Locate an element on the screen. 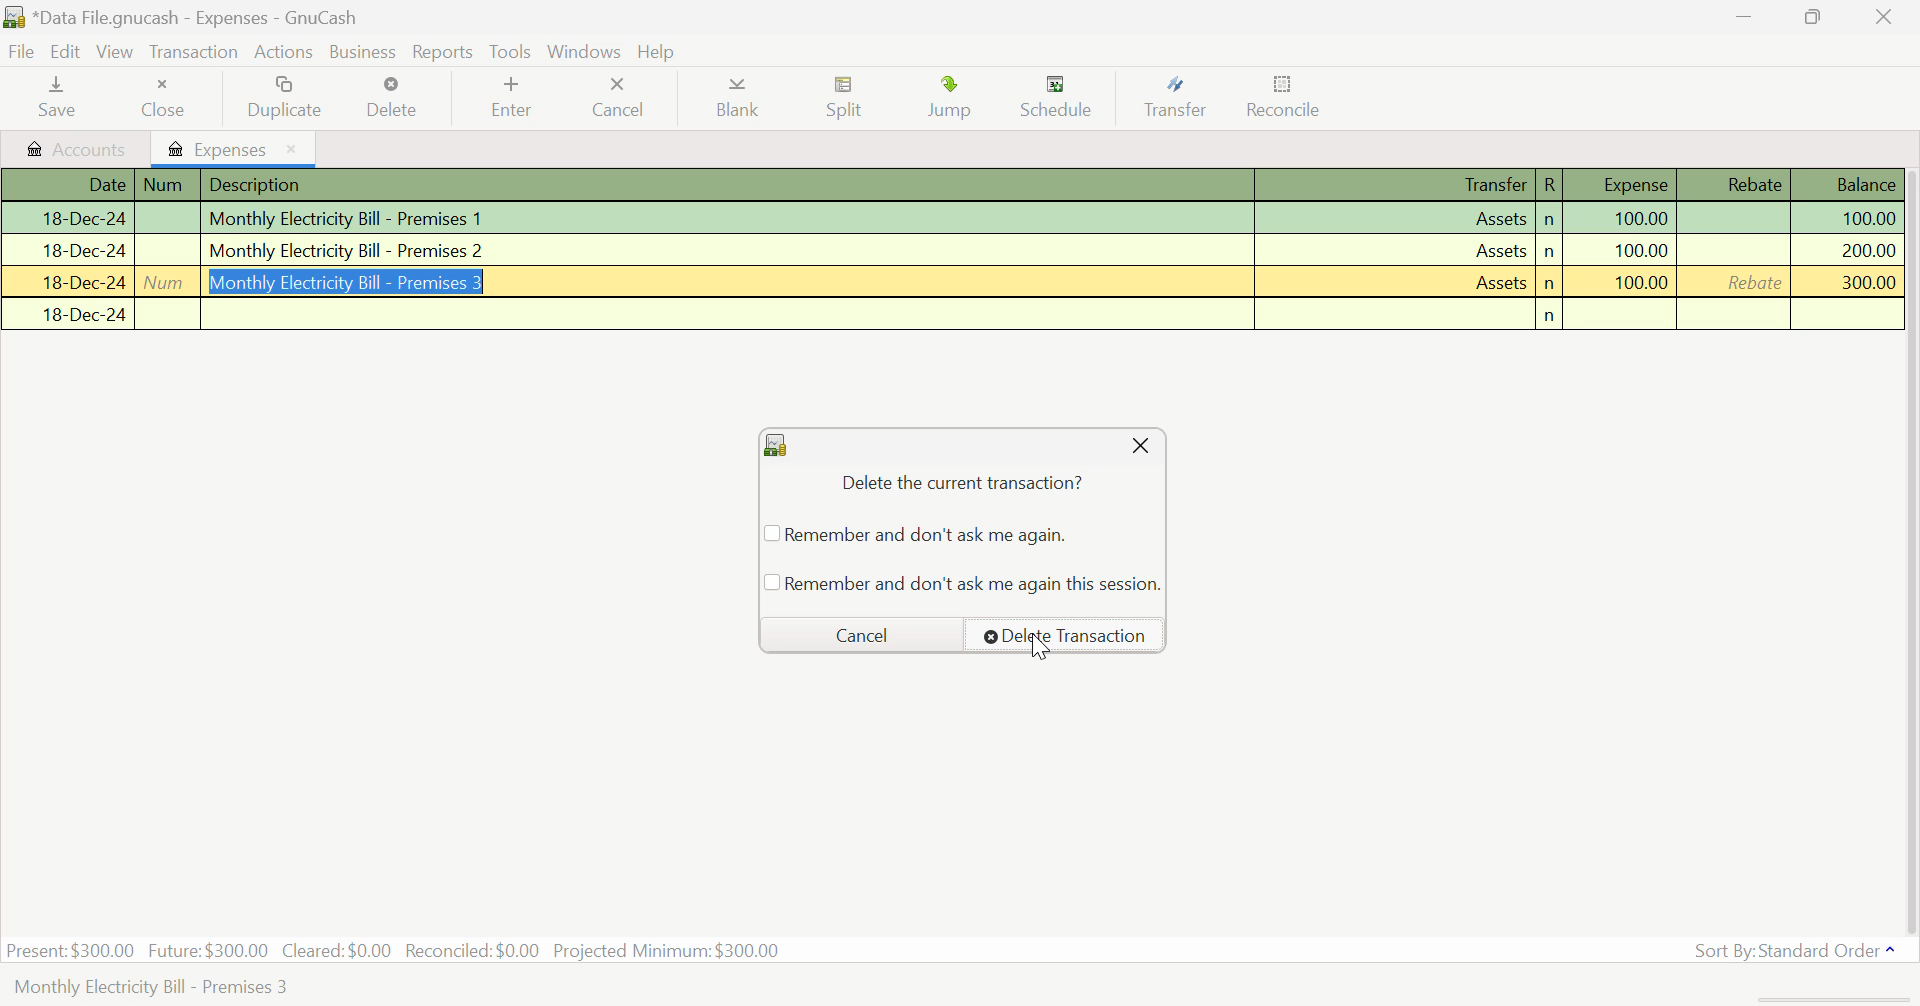  Sort By: Standard Order is located at coordinates (1792, 949).